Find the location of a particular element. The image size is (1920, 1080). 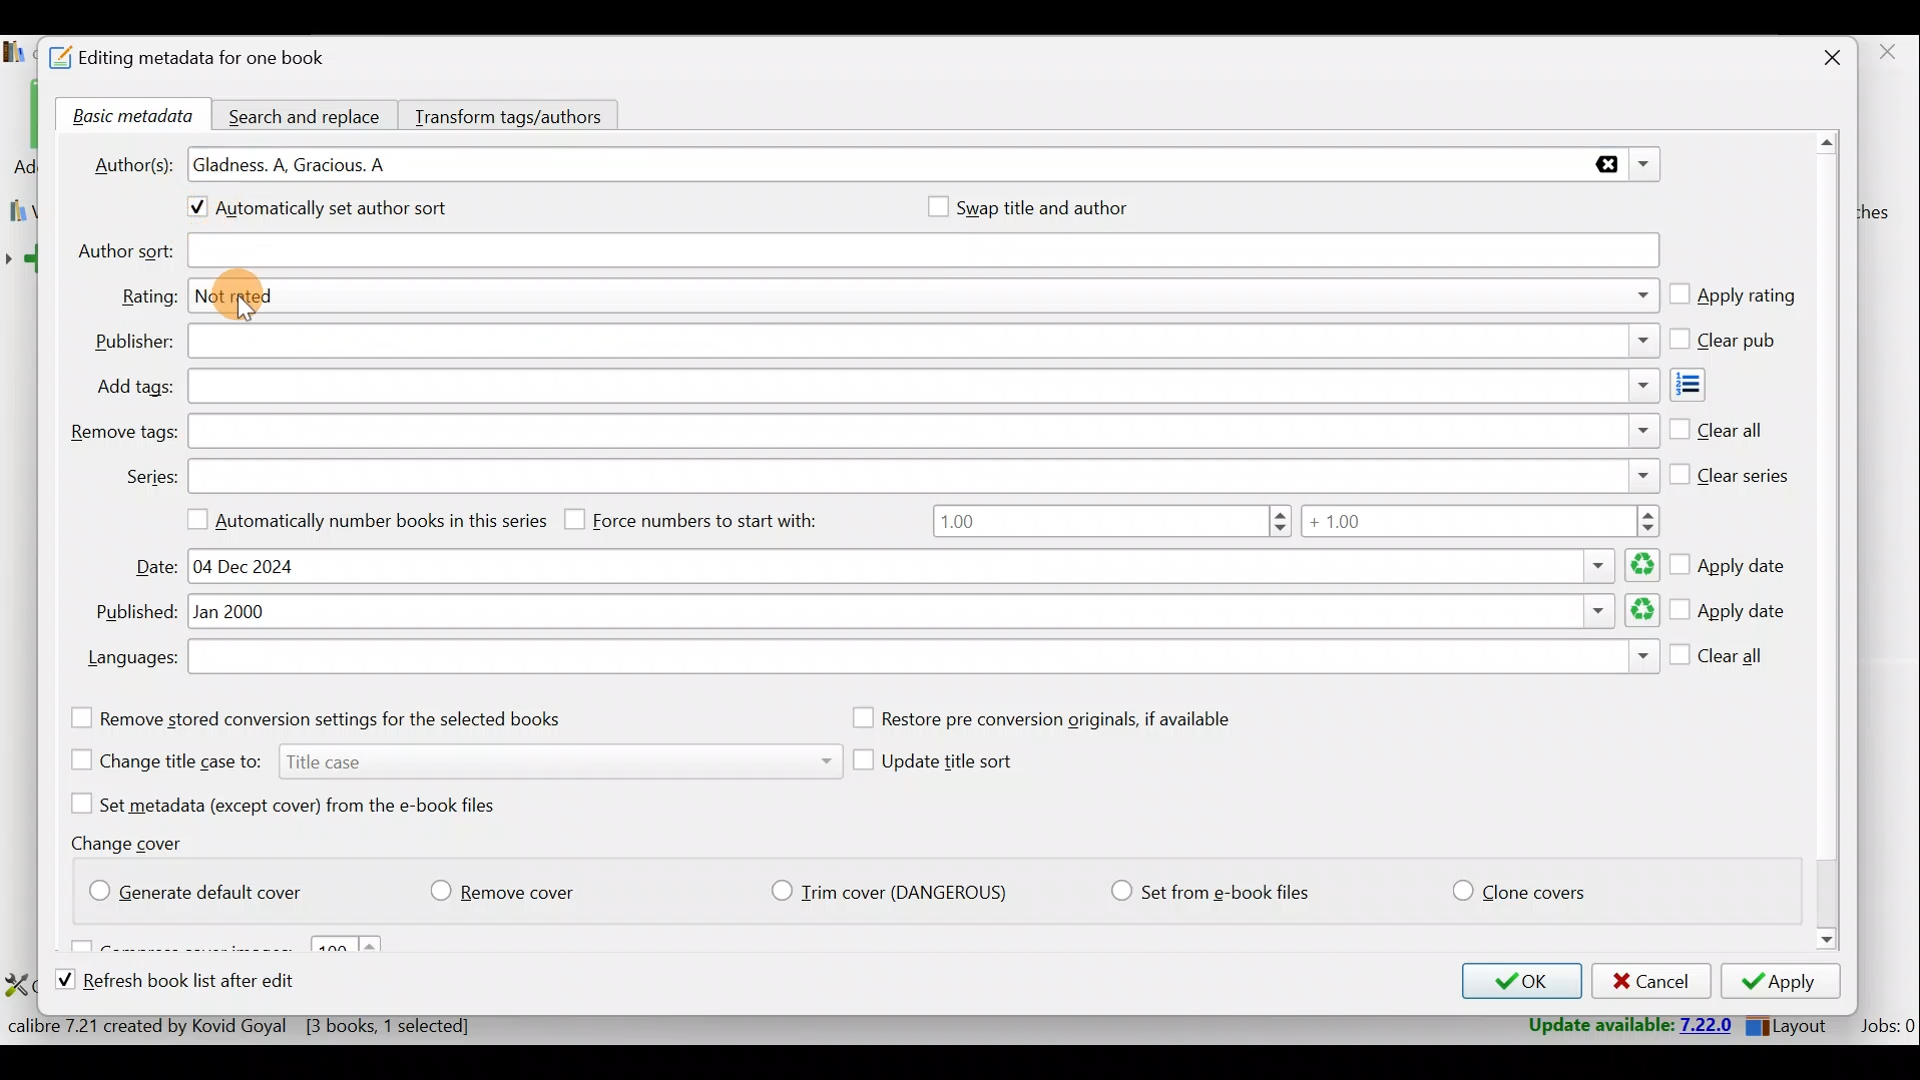

Restore pre conversion originals, if available is located at coordinates (1063, 719).